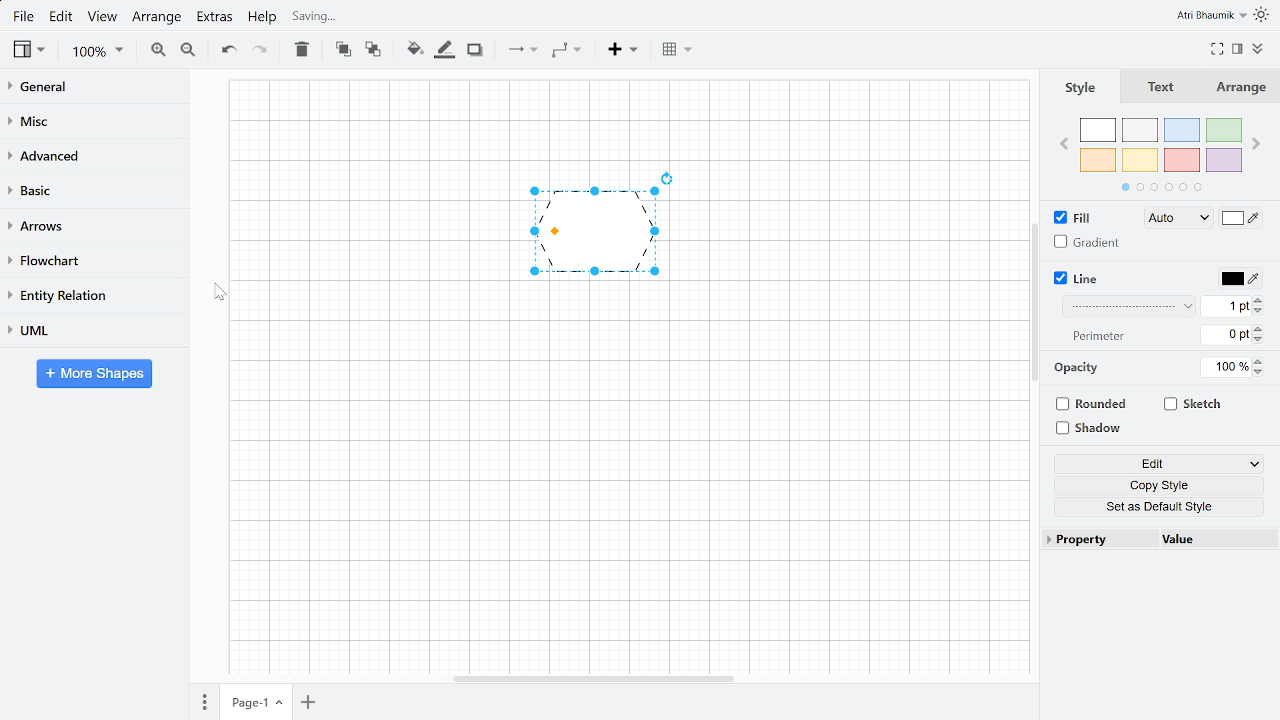 This screenshot has height=720, width=1280. Describe the element at coordinates (266, 17) in the screenshot. I see `Help` at that location.